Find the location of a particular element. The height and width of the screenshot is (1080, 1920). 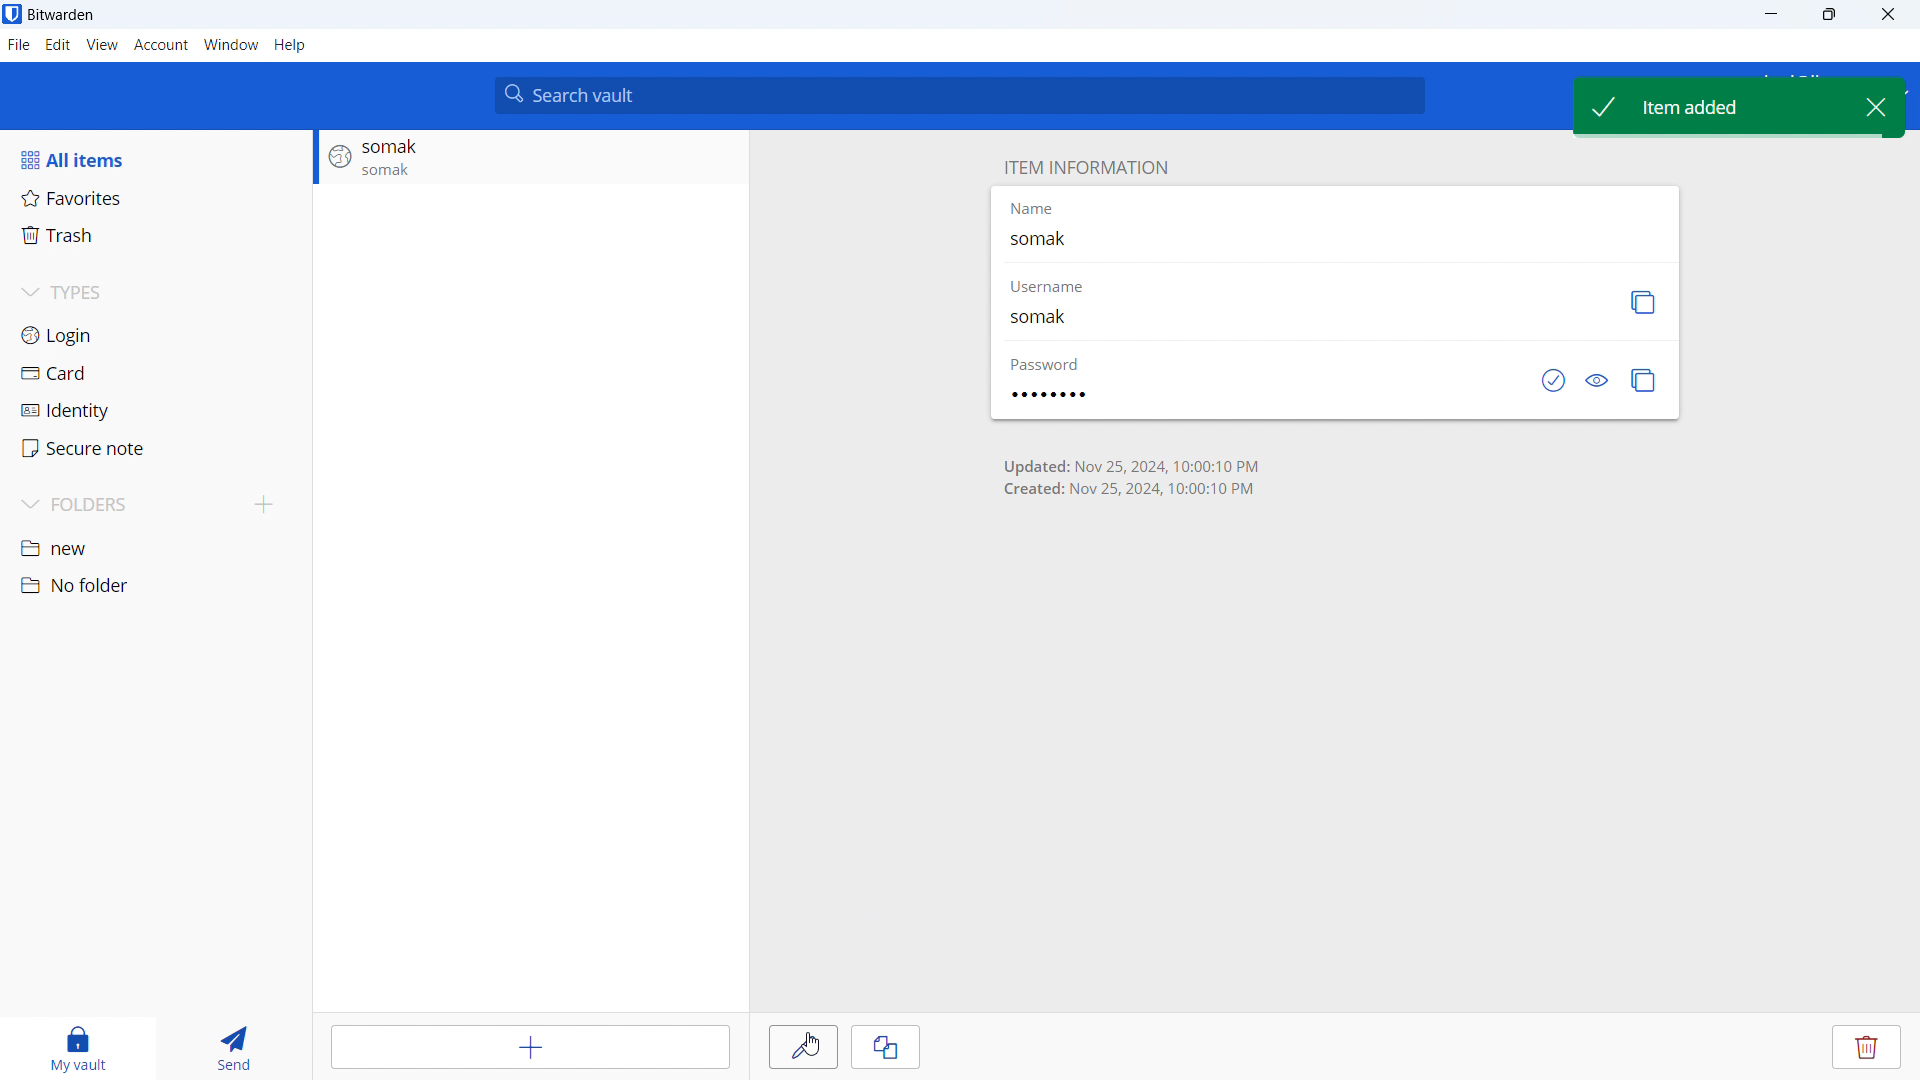

identity is located at coordinates (155, 411).